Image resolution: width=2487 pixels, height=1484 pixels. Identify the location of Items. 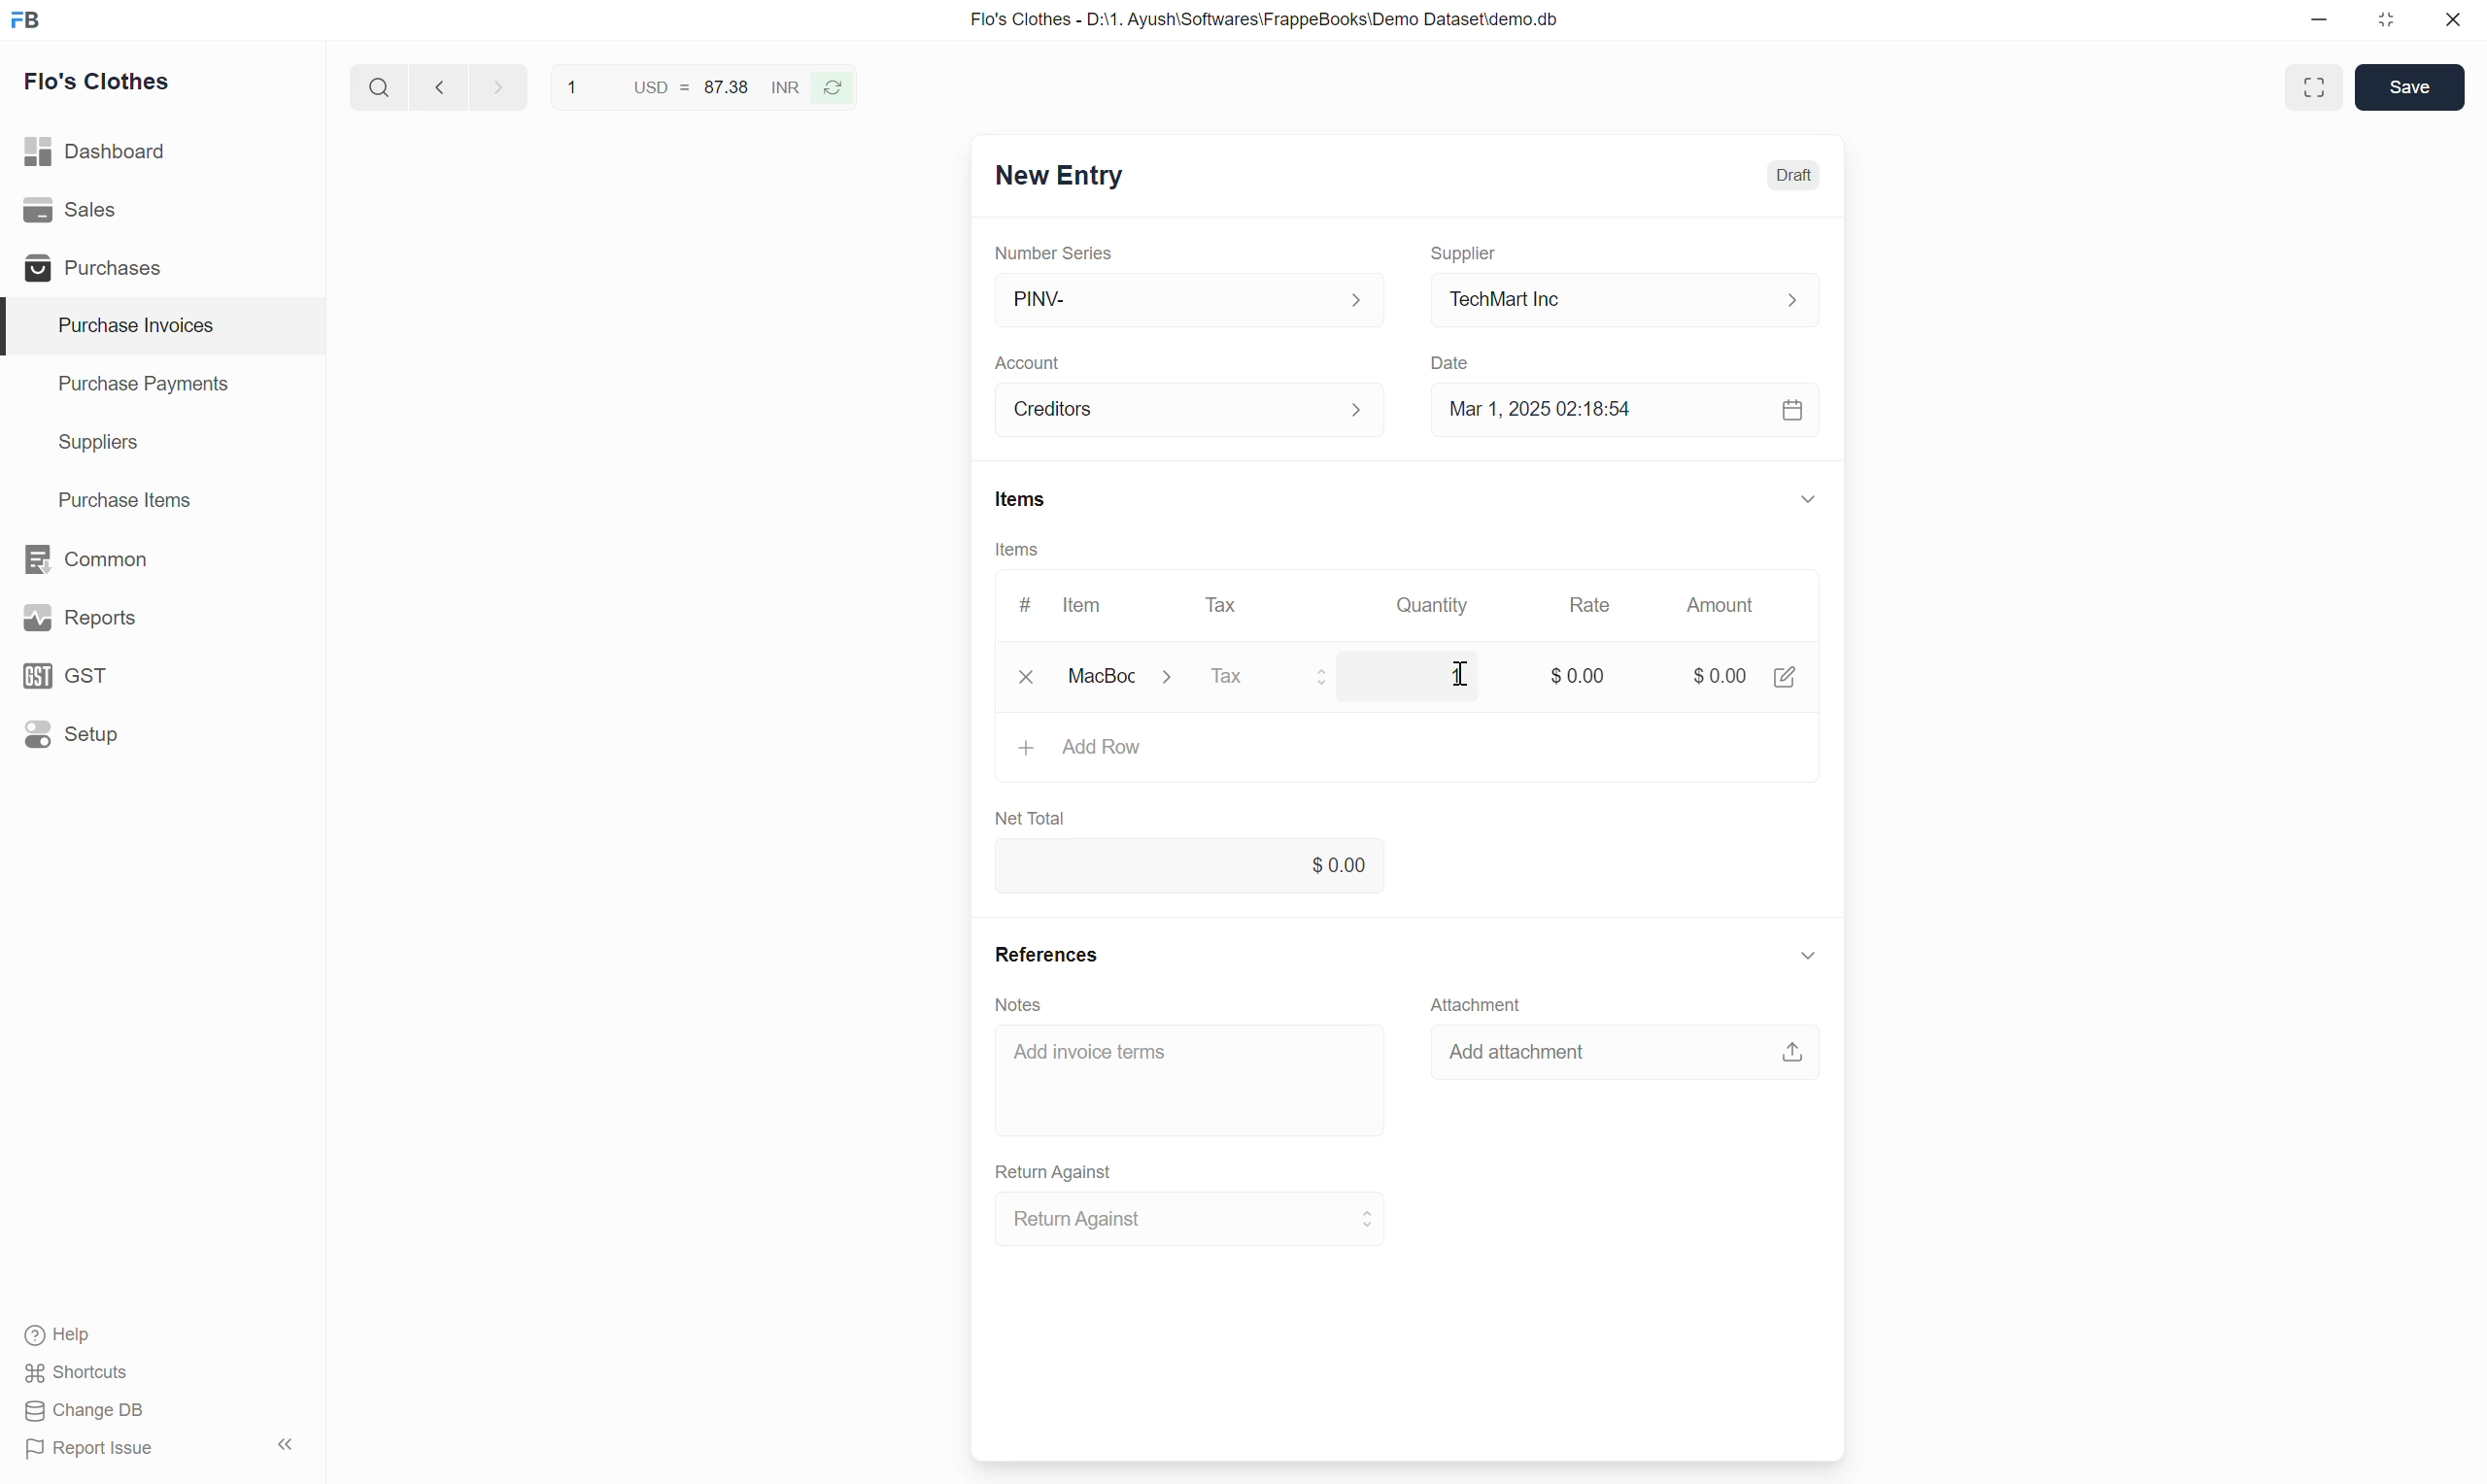
(1017, 549).